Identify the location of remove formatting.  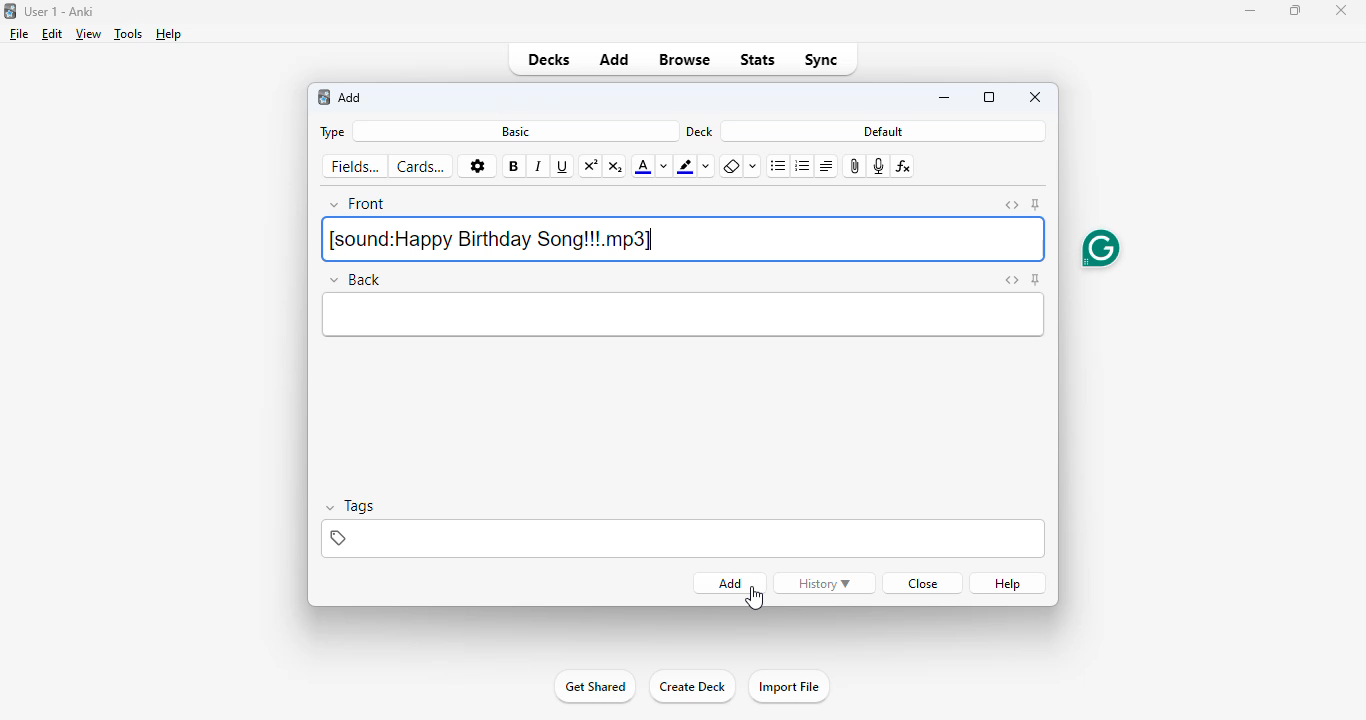
(731, 167).